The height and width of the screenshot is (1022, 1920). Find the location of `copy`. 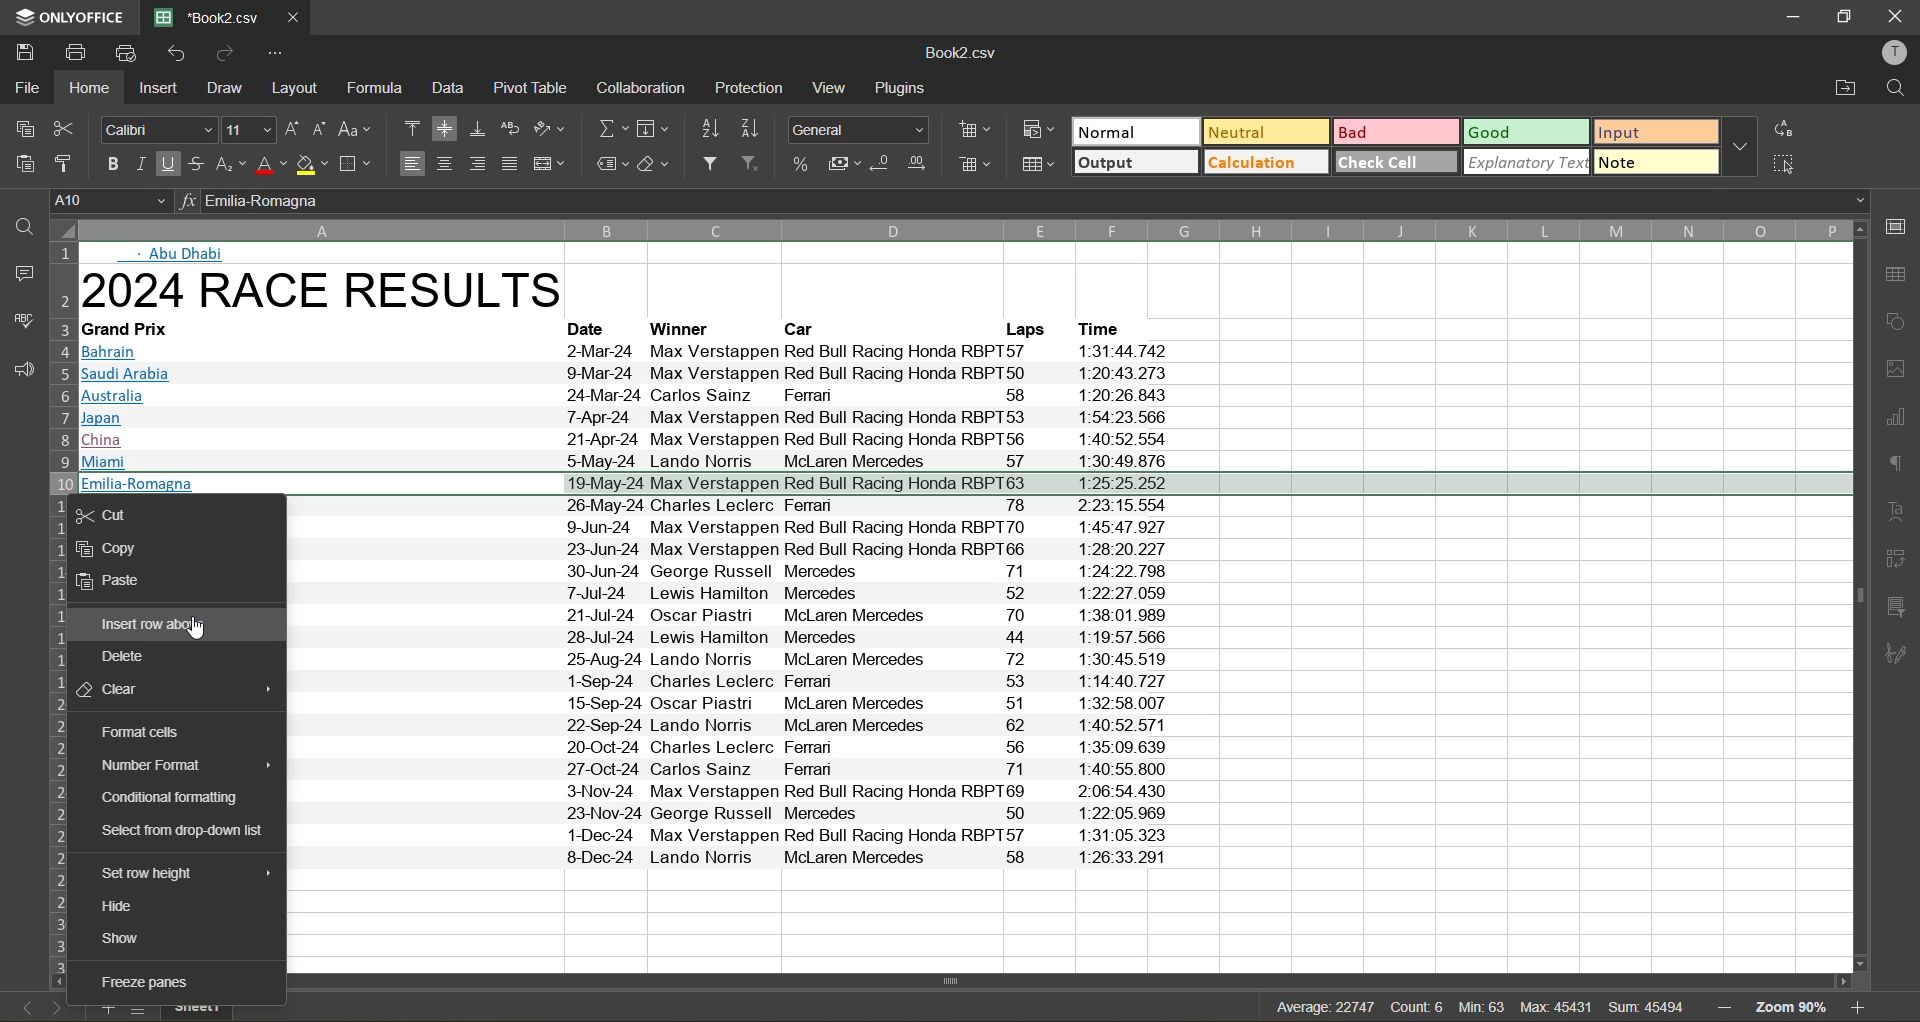

copy is located at coordinates (115, 547).